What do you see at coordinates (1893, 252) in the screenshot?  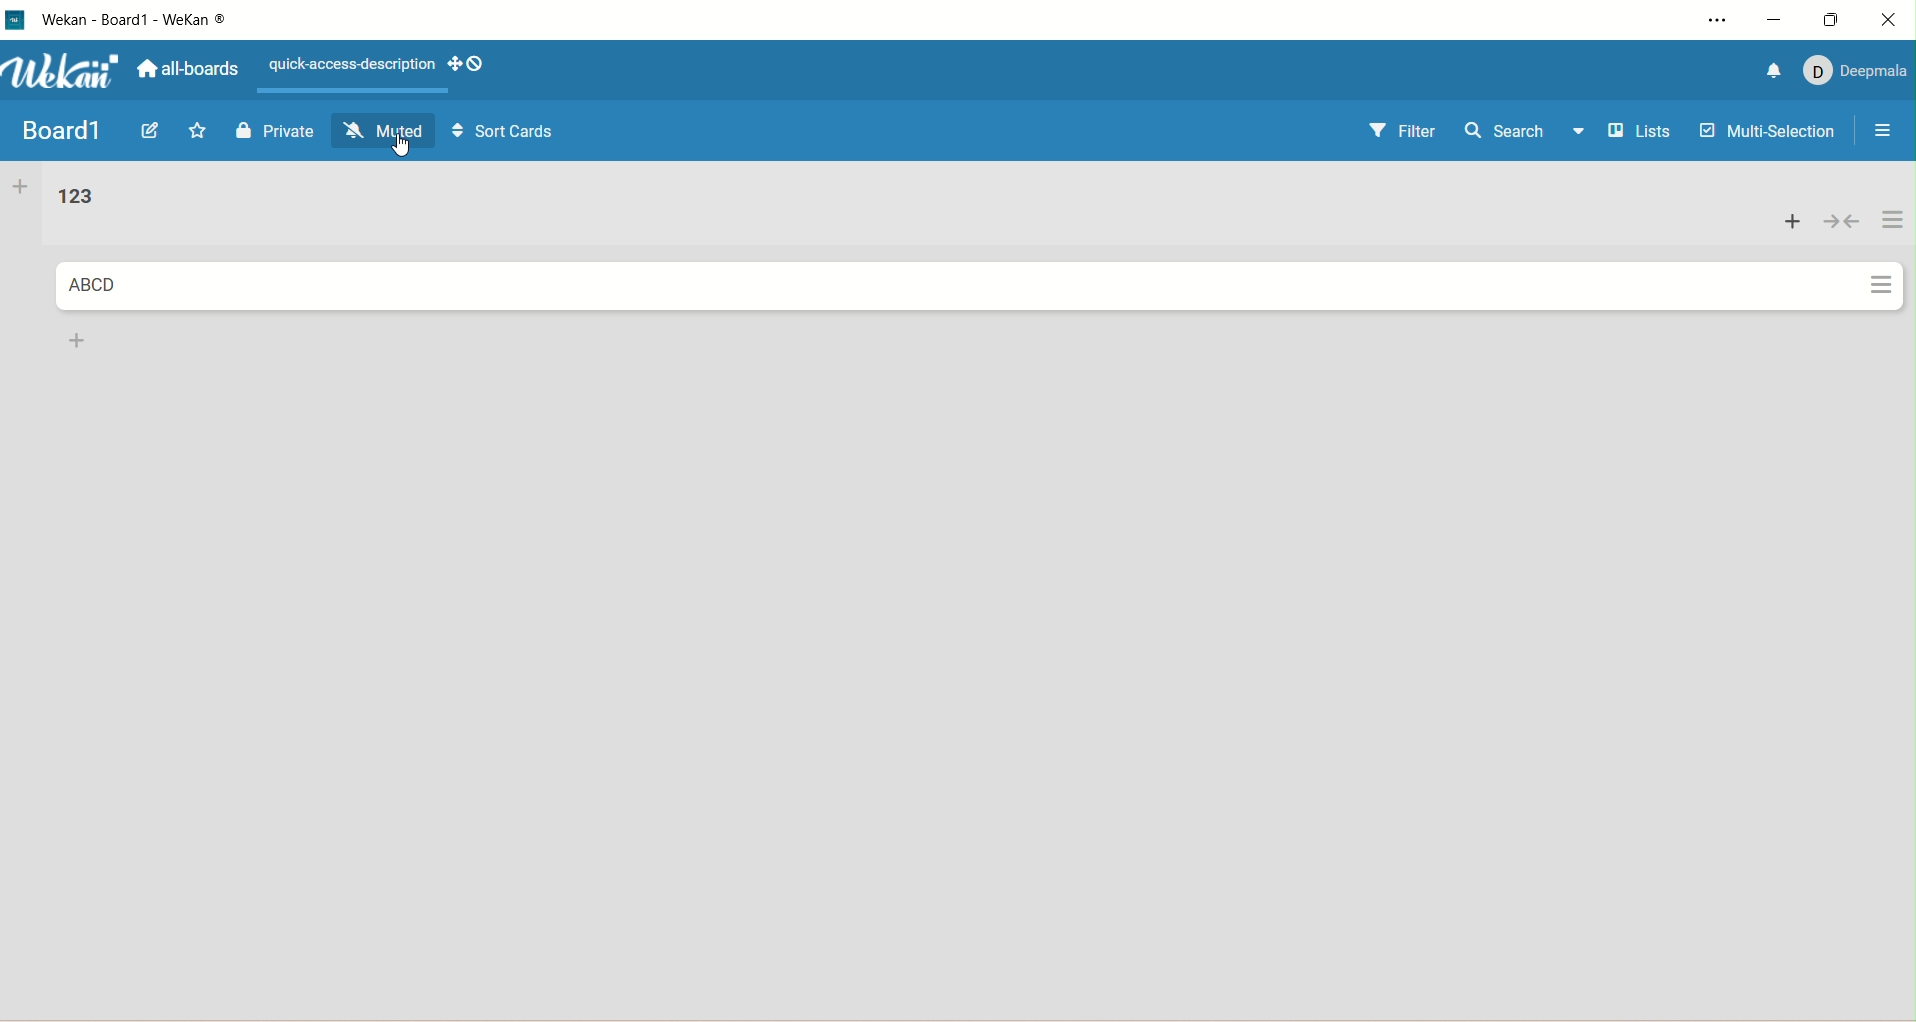 I see `options` at bounding box center [1893, 252].